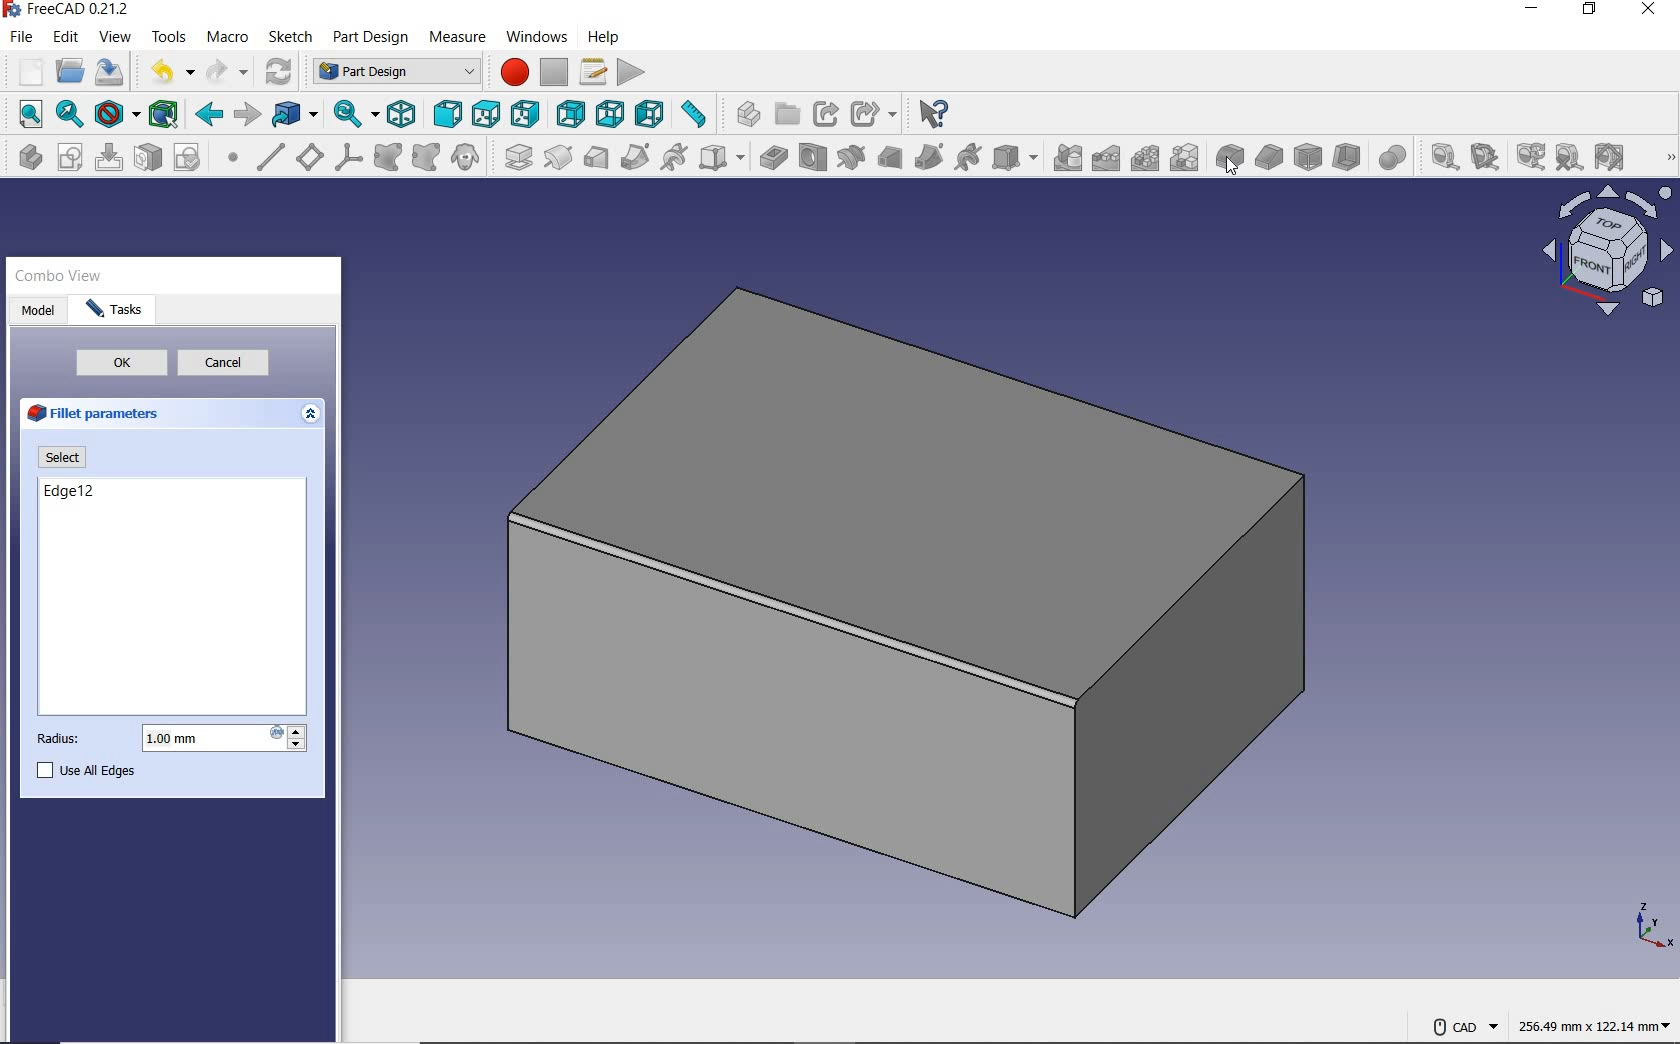 The width and height of the screenshot is (1680, 1044). What do you see at coordinates (1231, 159) in the screenshot?
I see `fillet` at bounding box center [1231, 159].